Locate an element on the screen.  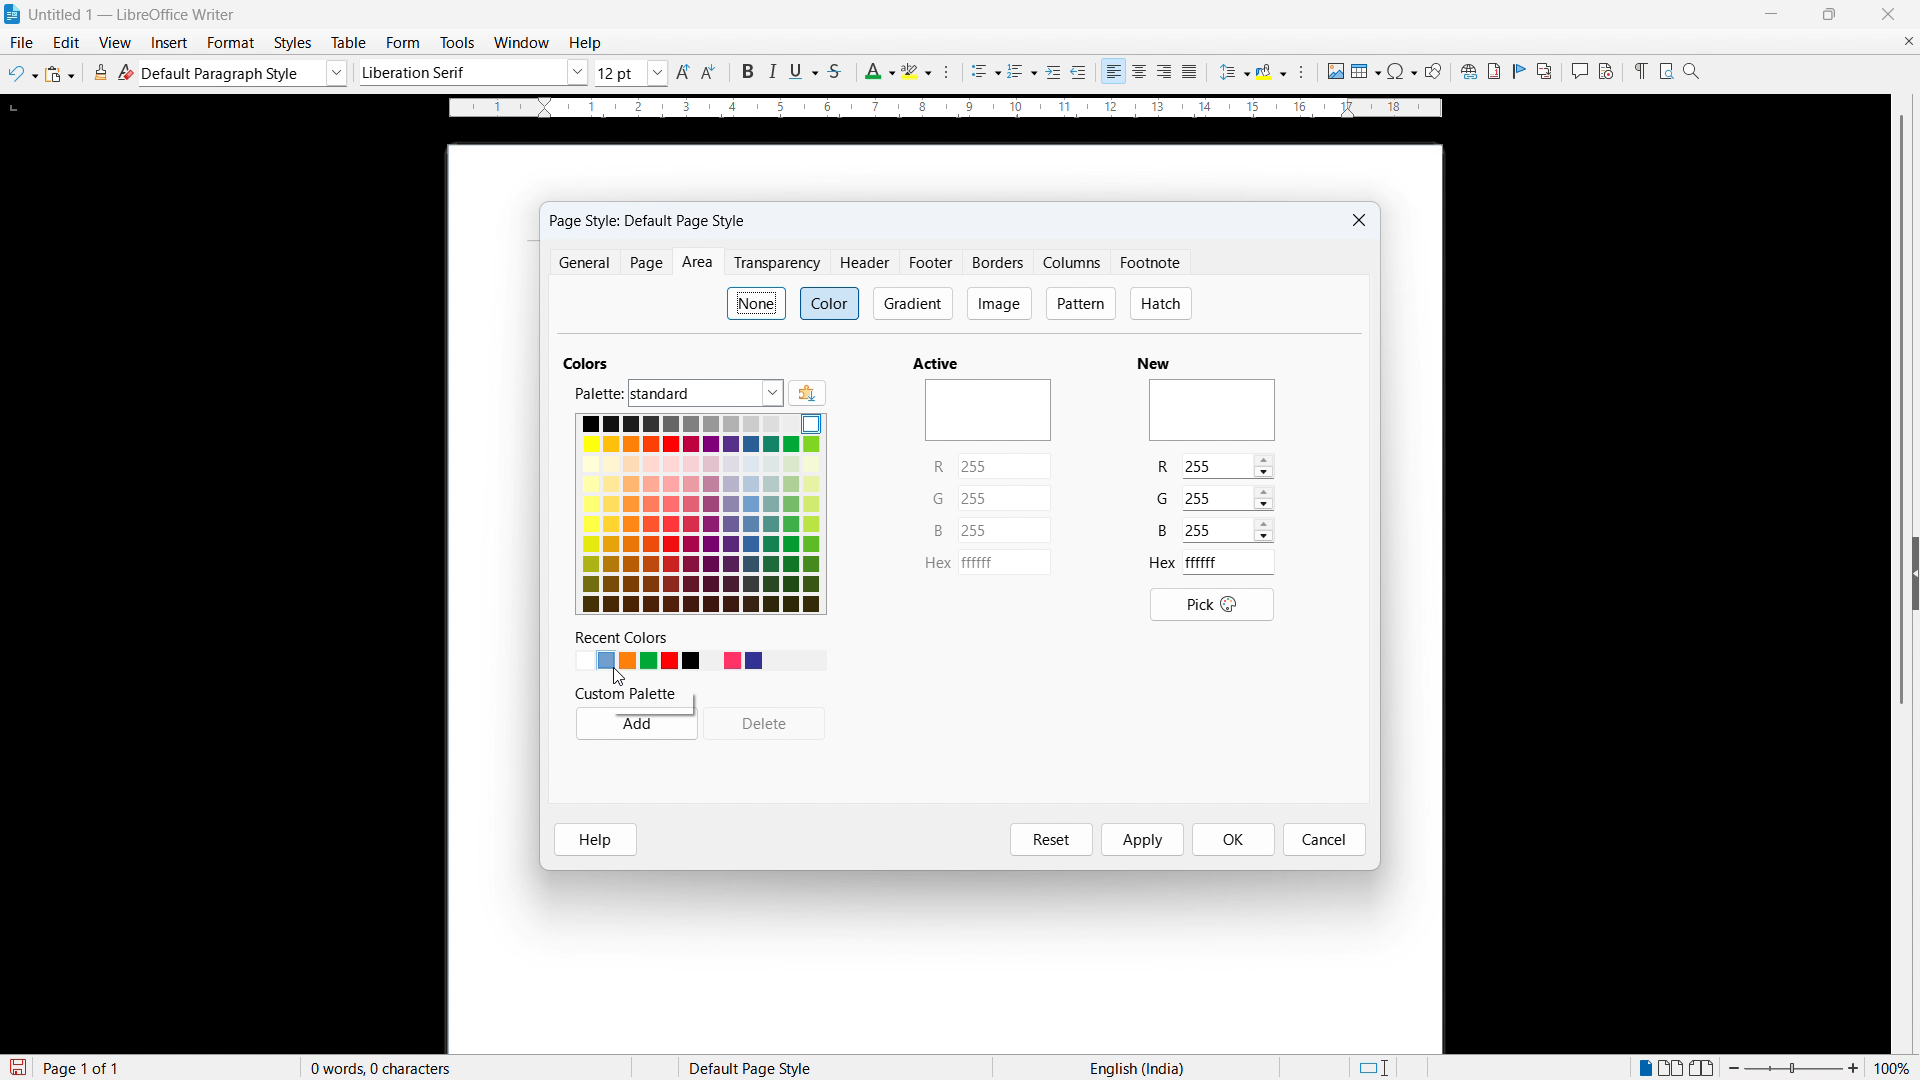
Active  is located at coordinates (937, 363).